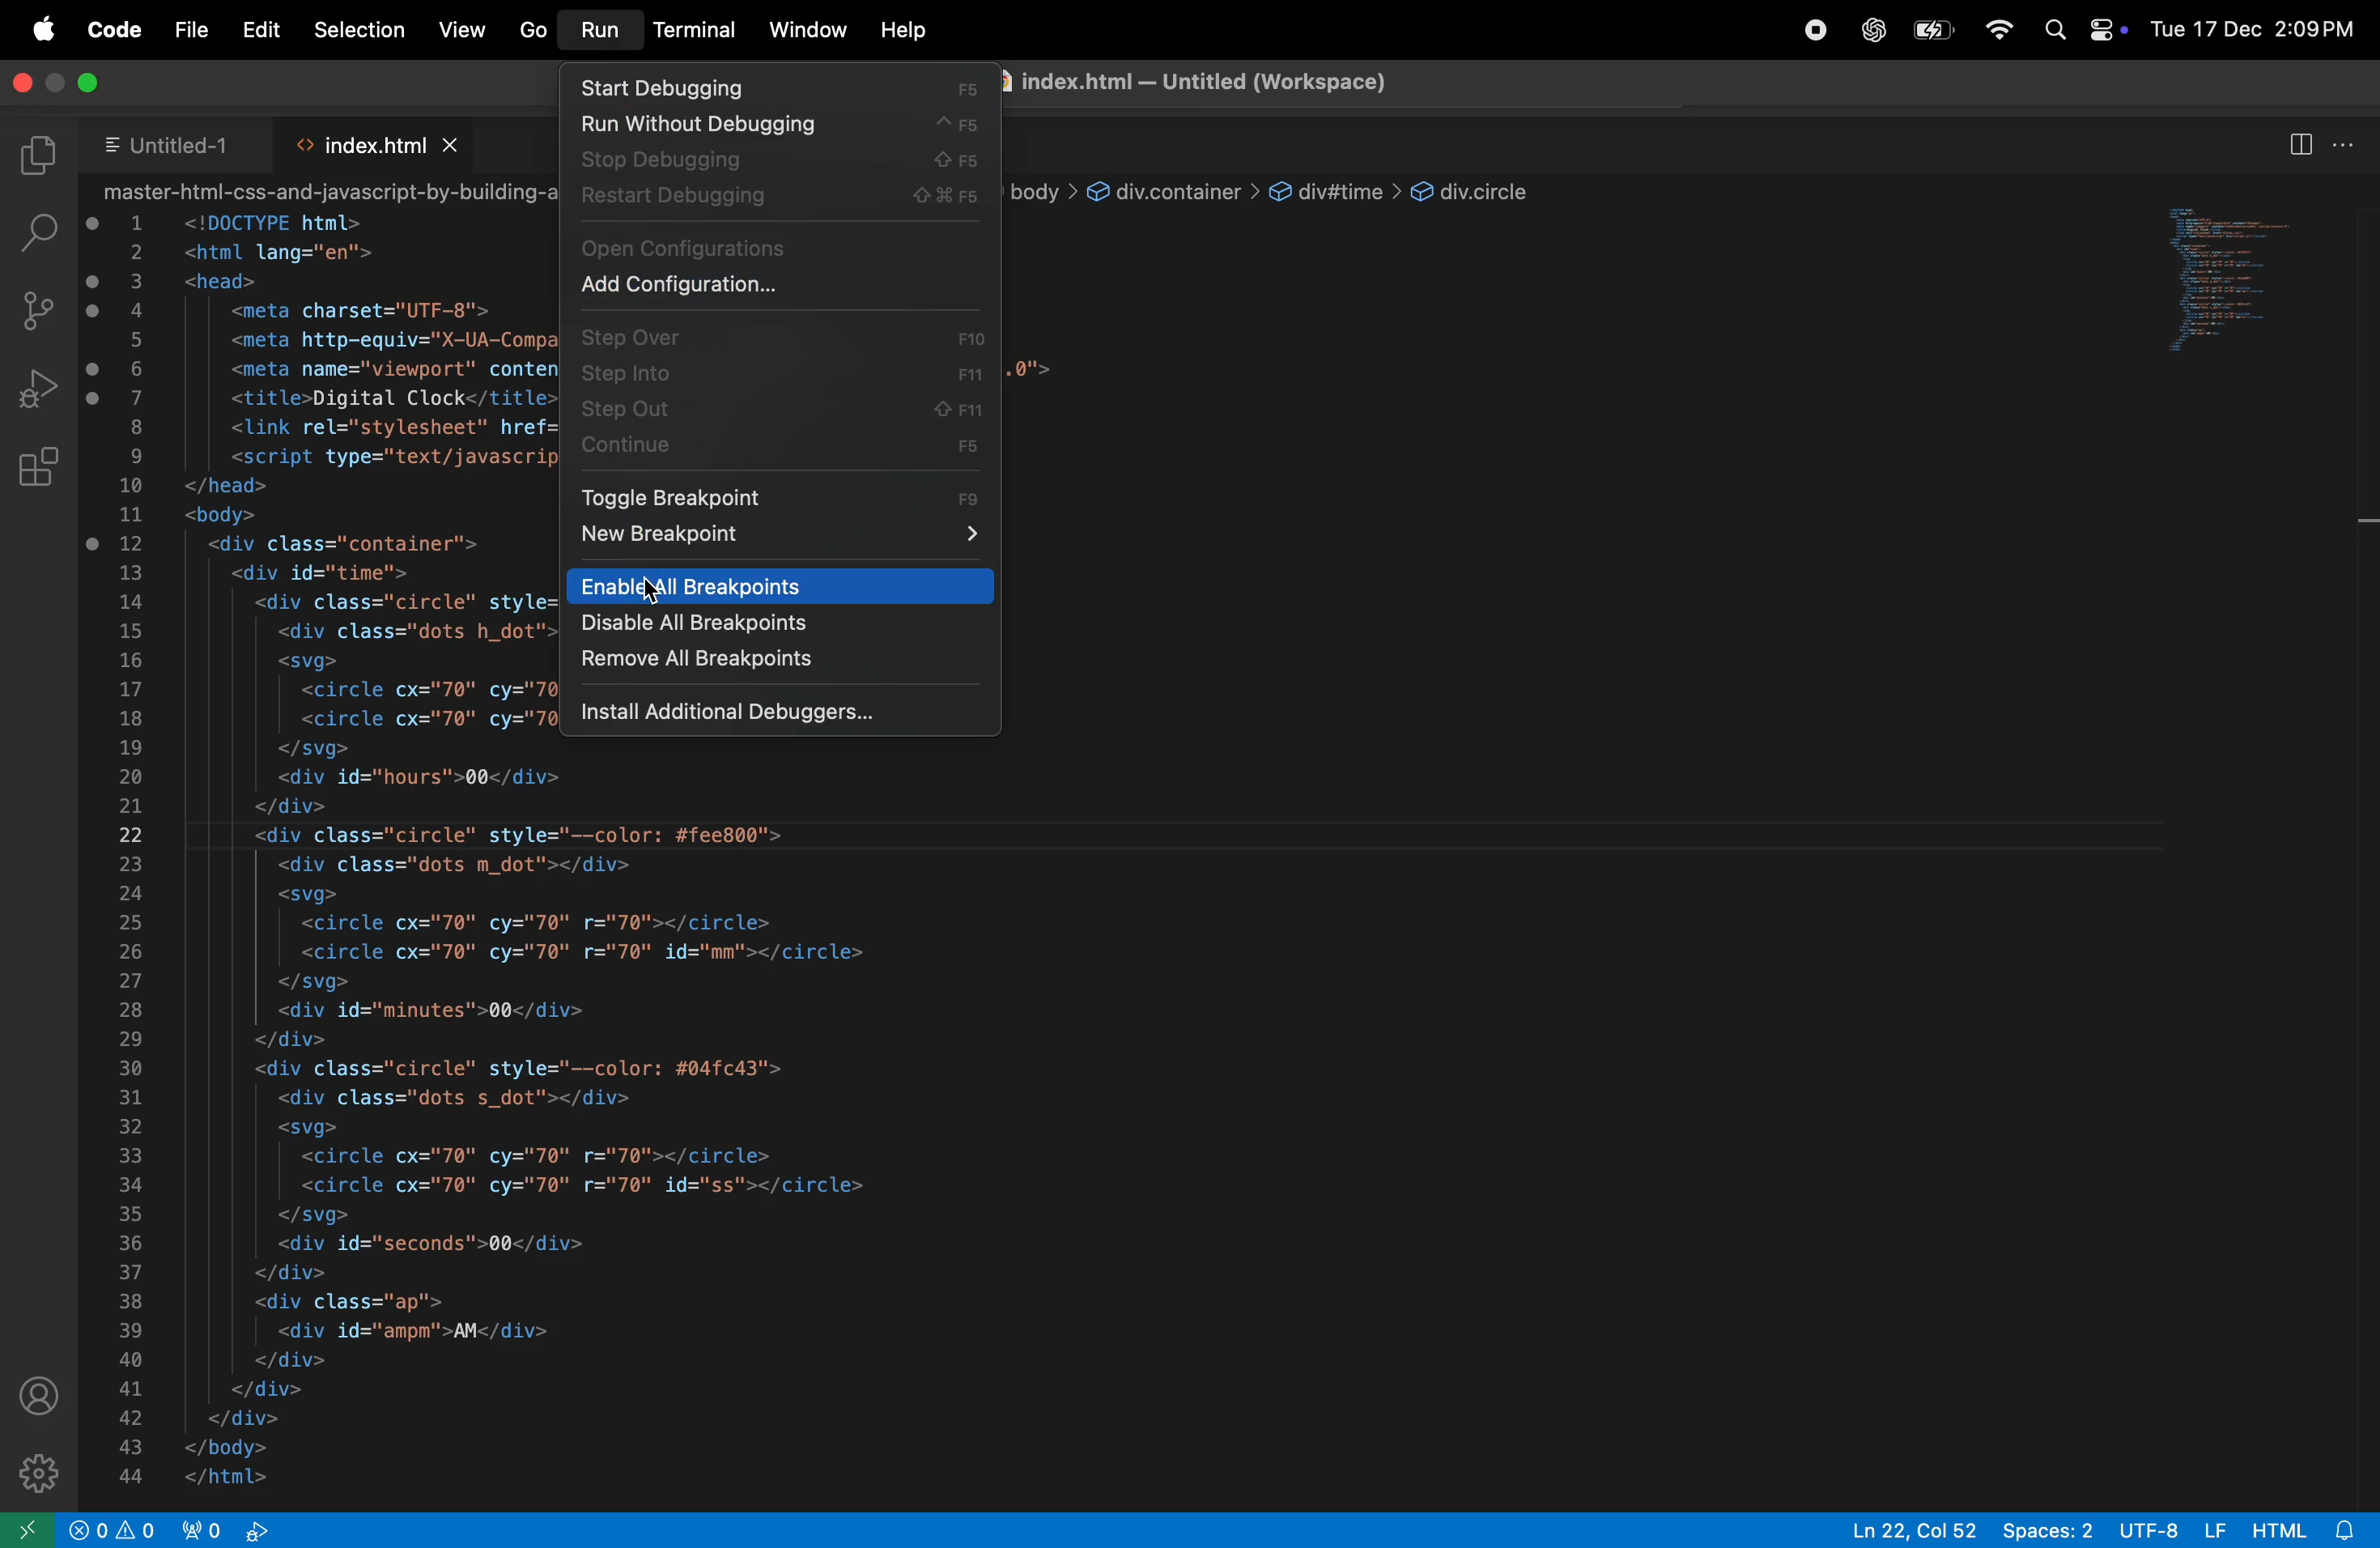  I want to click on option, so click(2347, 140).